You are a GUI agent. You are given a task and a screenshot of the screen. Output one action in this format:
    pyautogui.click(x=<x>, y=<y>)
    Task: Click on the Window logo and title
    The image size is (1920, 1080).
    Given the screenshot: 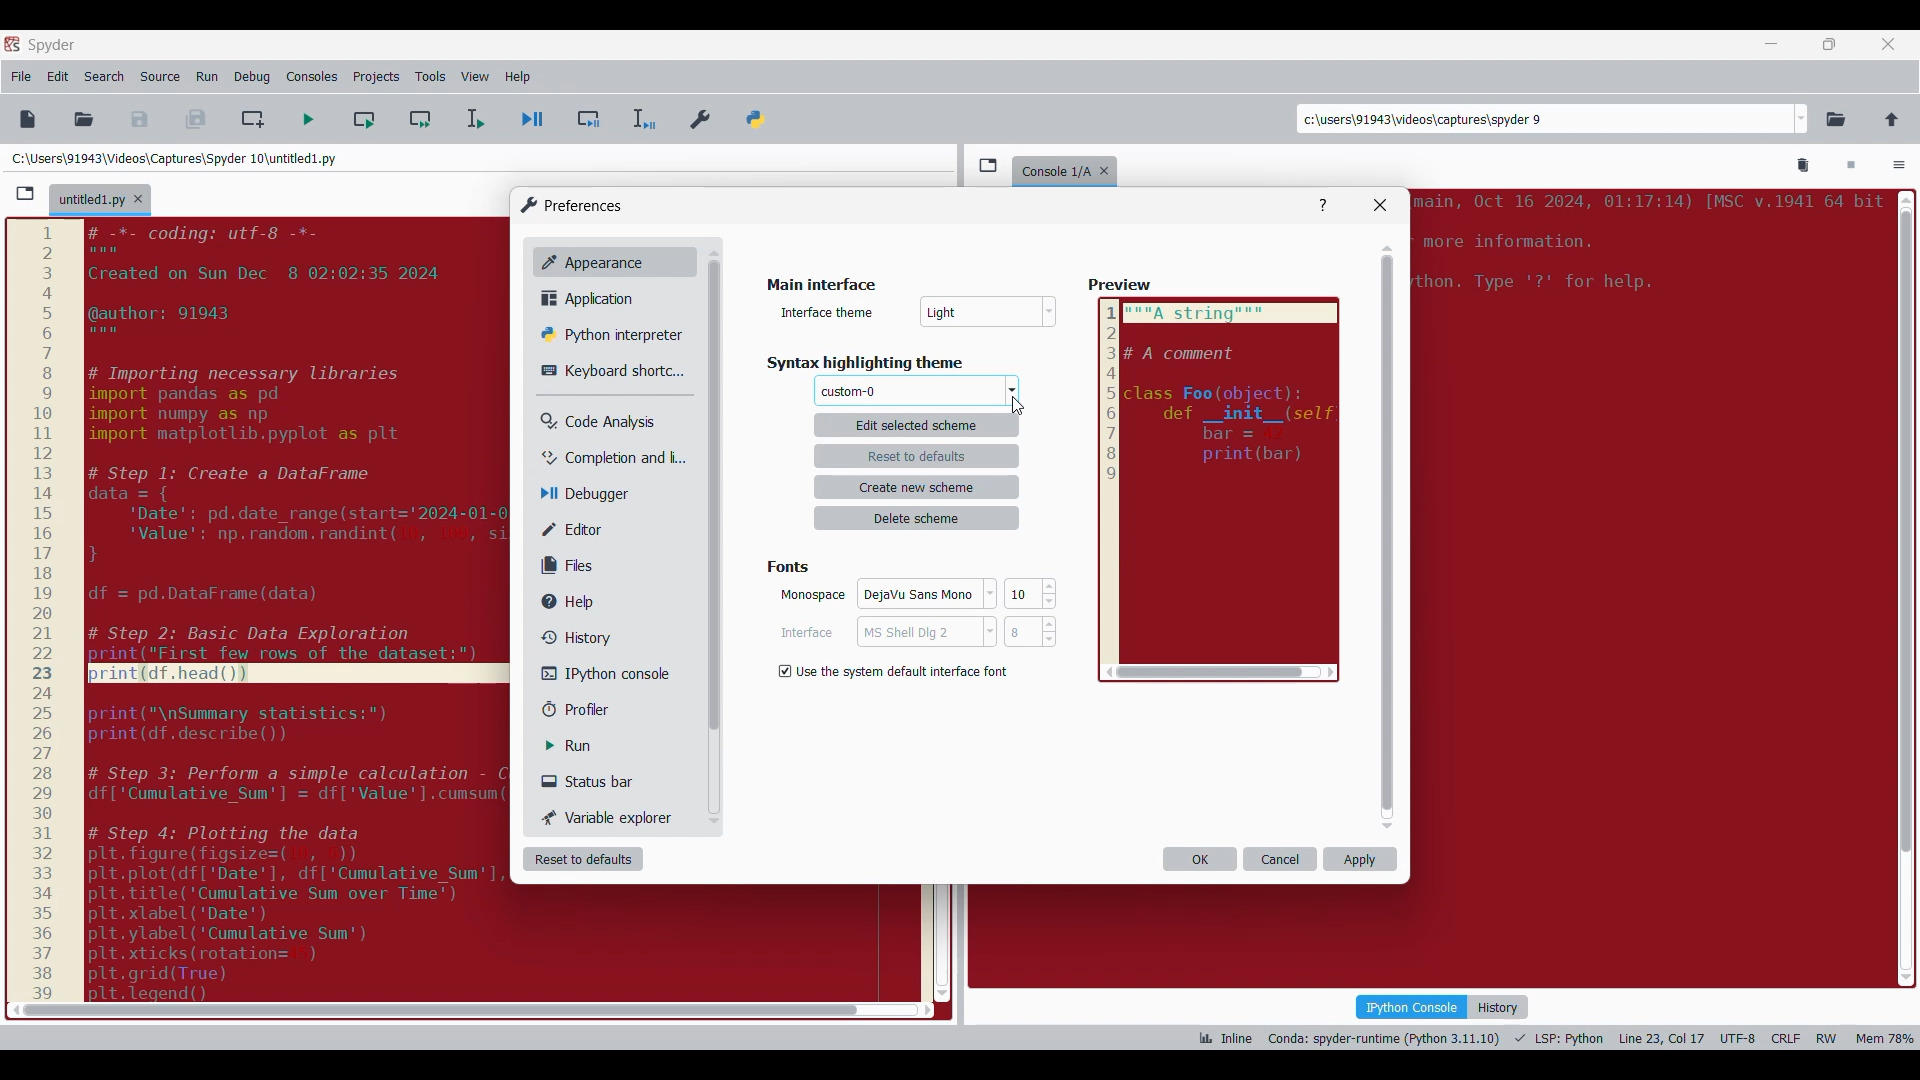 What is the action you would take?
    pyautogui.click(x=572, y=205)
    